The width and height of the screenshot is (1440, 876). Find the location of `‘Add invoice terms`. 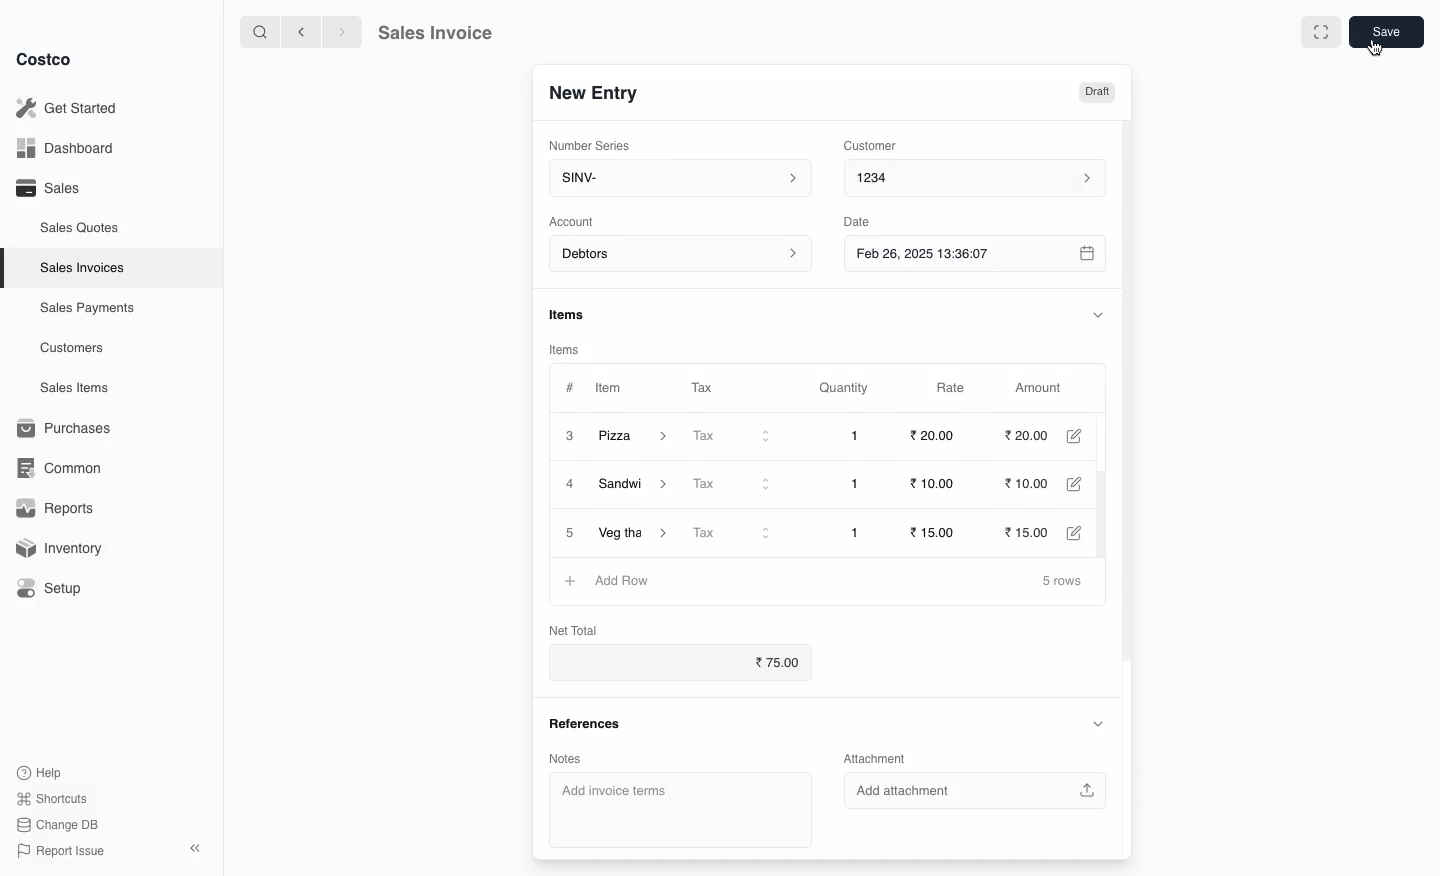

‘Add invoice terms is located at coordinates (673, 809).